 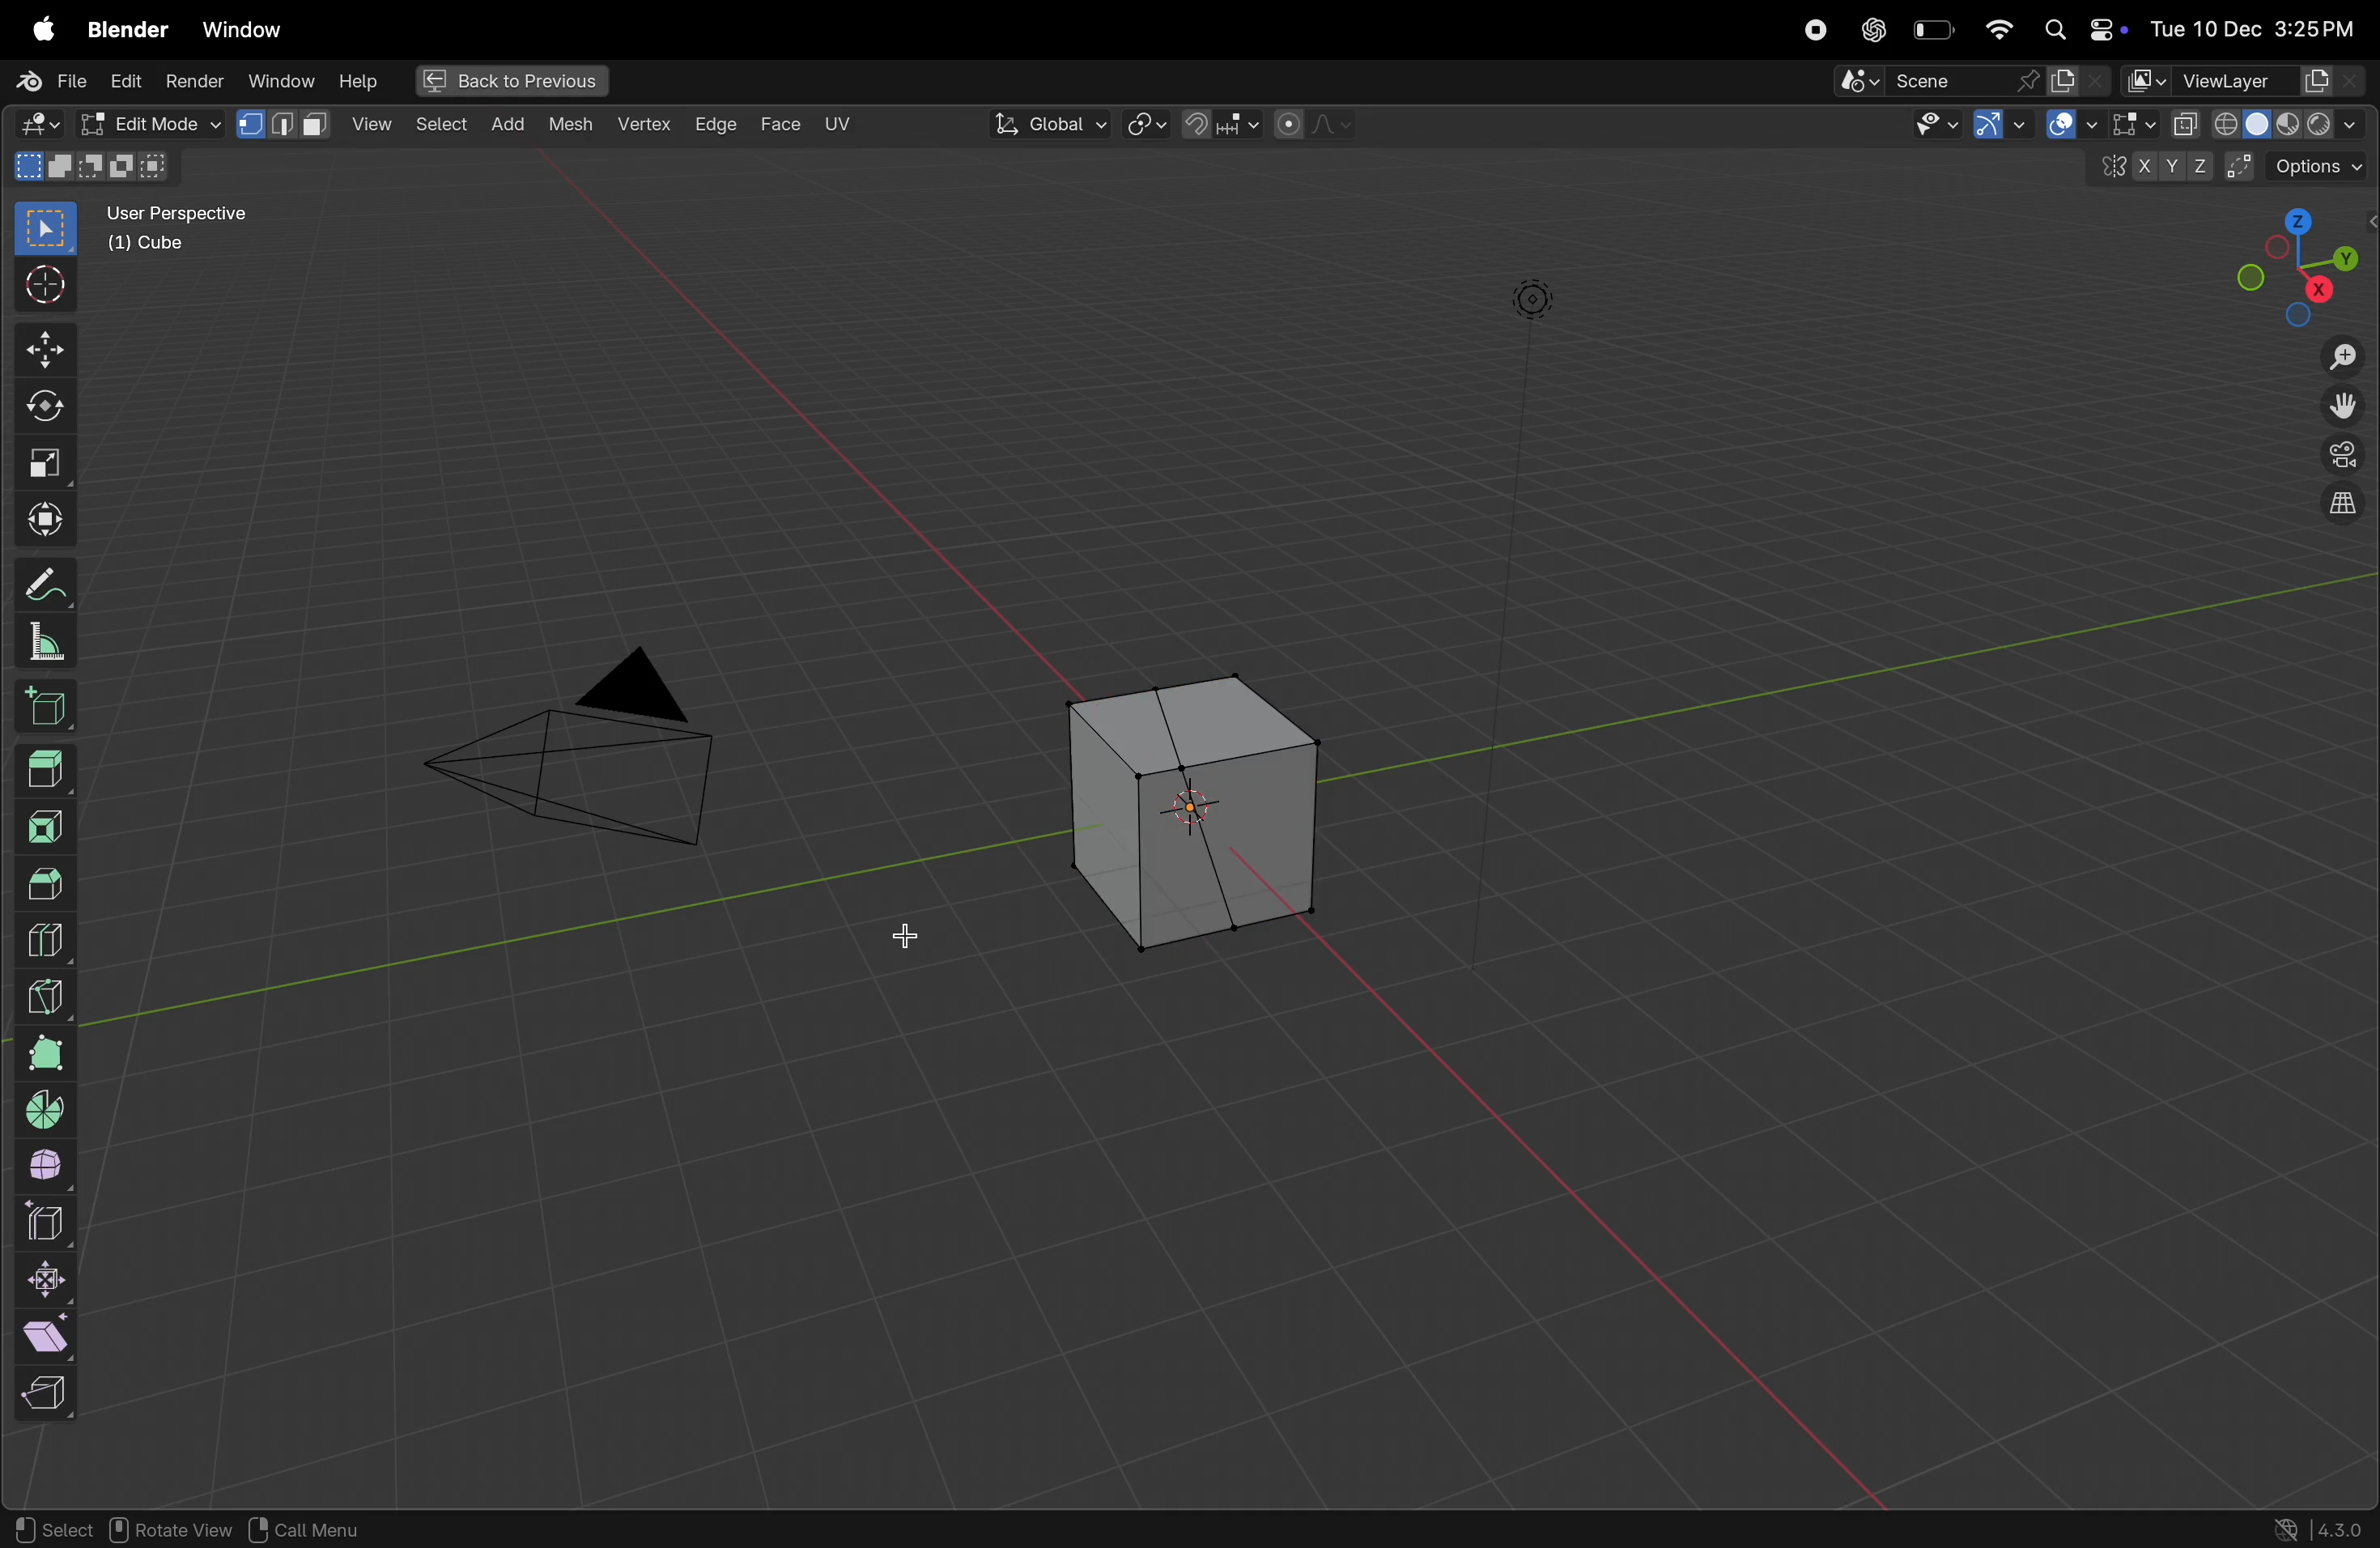 What do you see at coordinates (45, 768) in the screenshot?
I see `Extrude region` at bounding box center [45, 768].